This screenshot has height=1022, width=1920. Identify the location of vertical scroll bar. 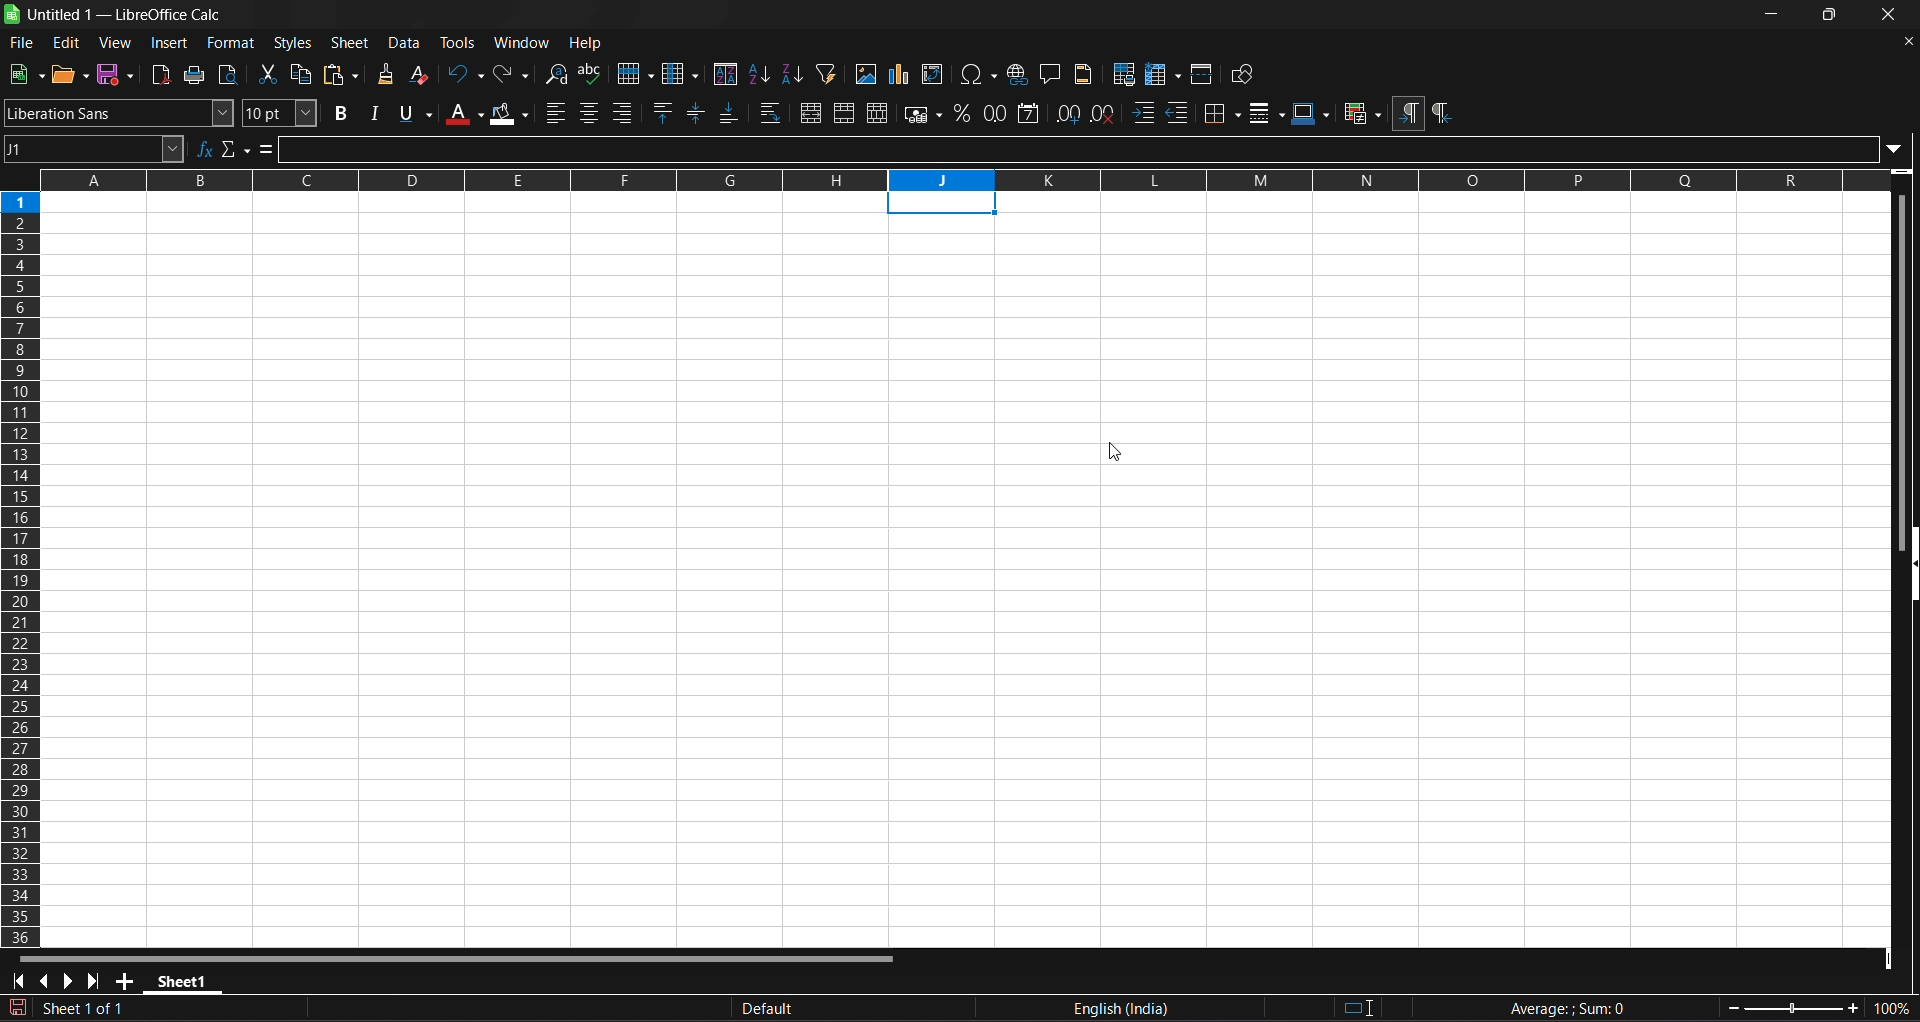
(1905, 356).